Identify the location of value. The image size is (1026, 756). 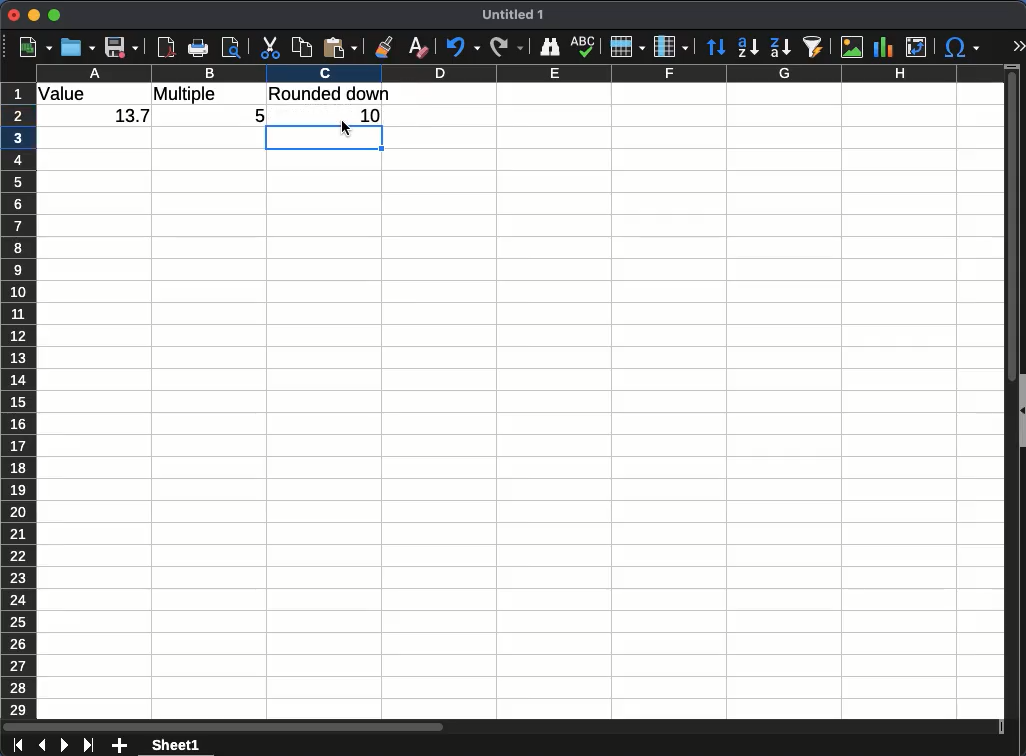
(67, 95).